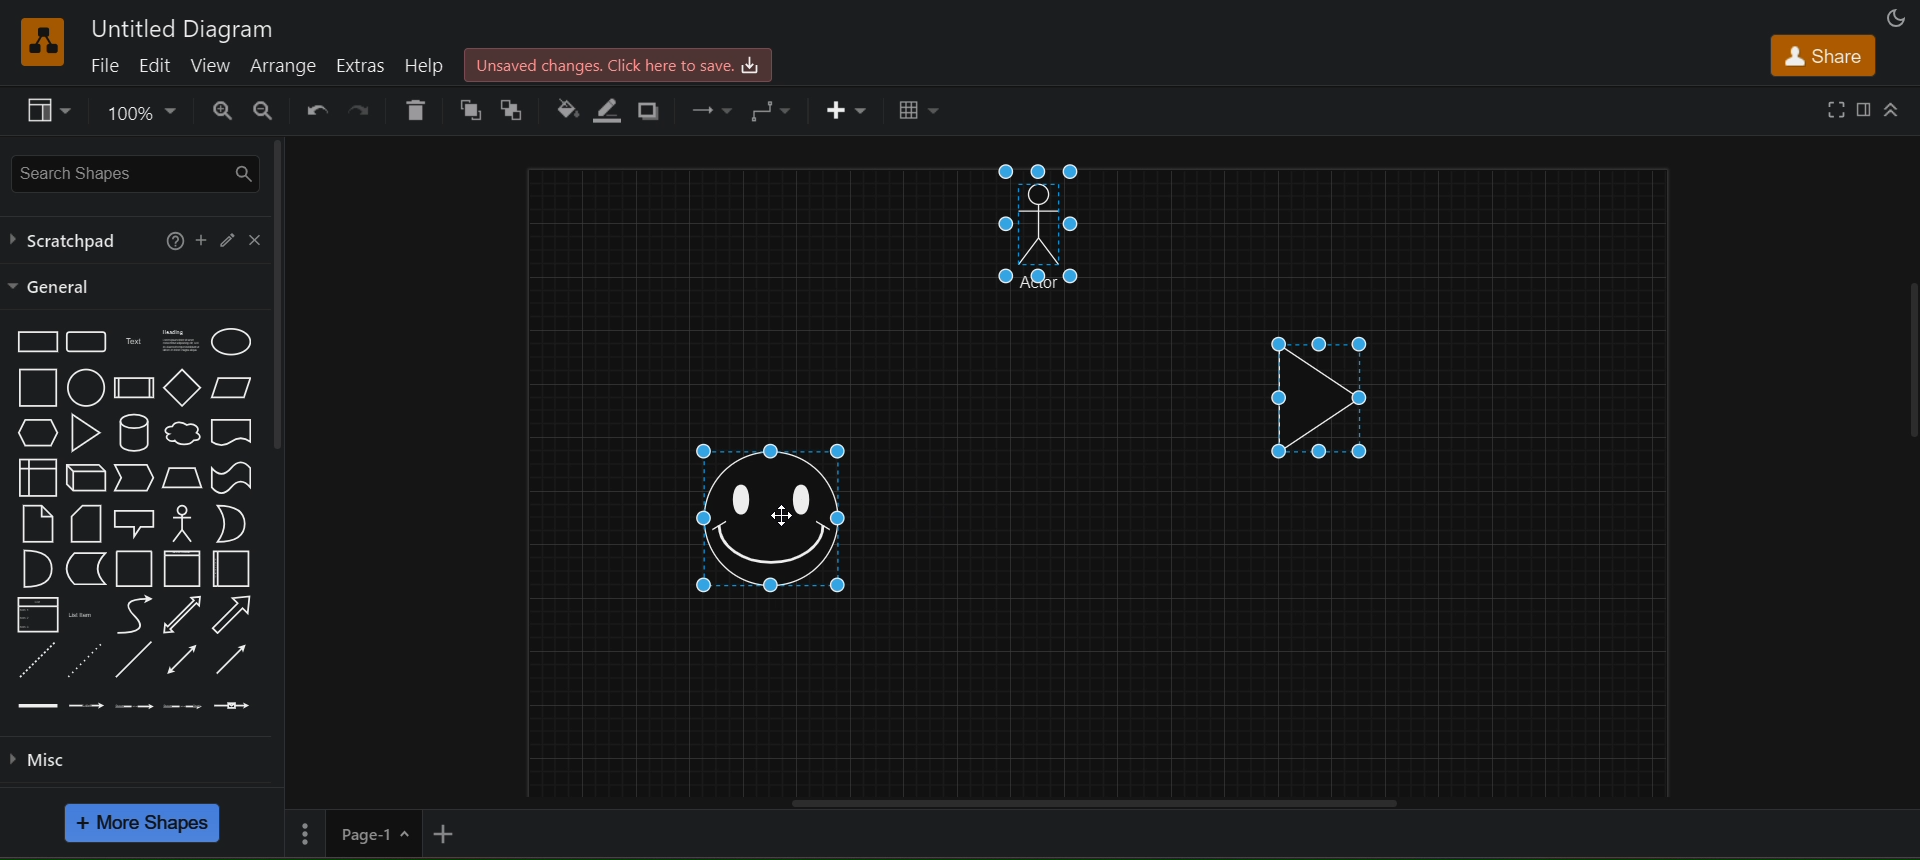  What do you see at coordinates (520, 107) in the screenshot?
I see `to back` at bounding box center [520, 107].